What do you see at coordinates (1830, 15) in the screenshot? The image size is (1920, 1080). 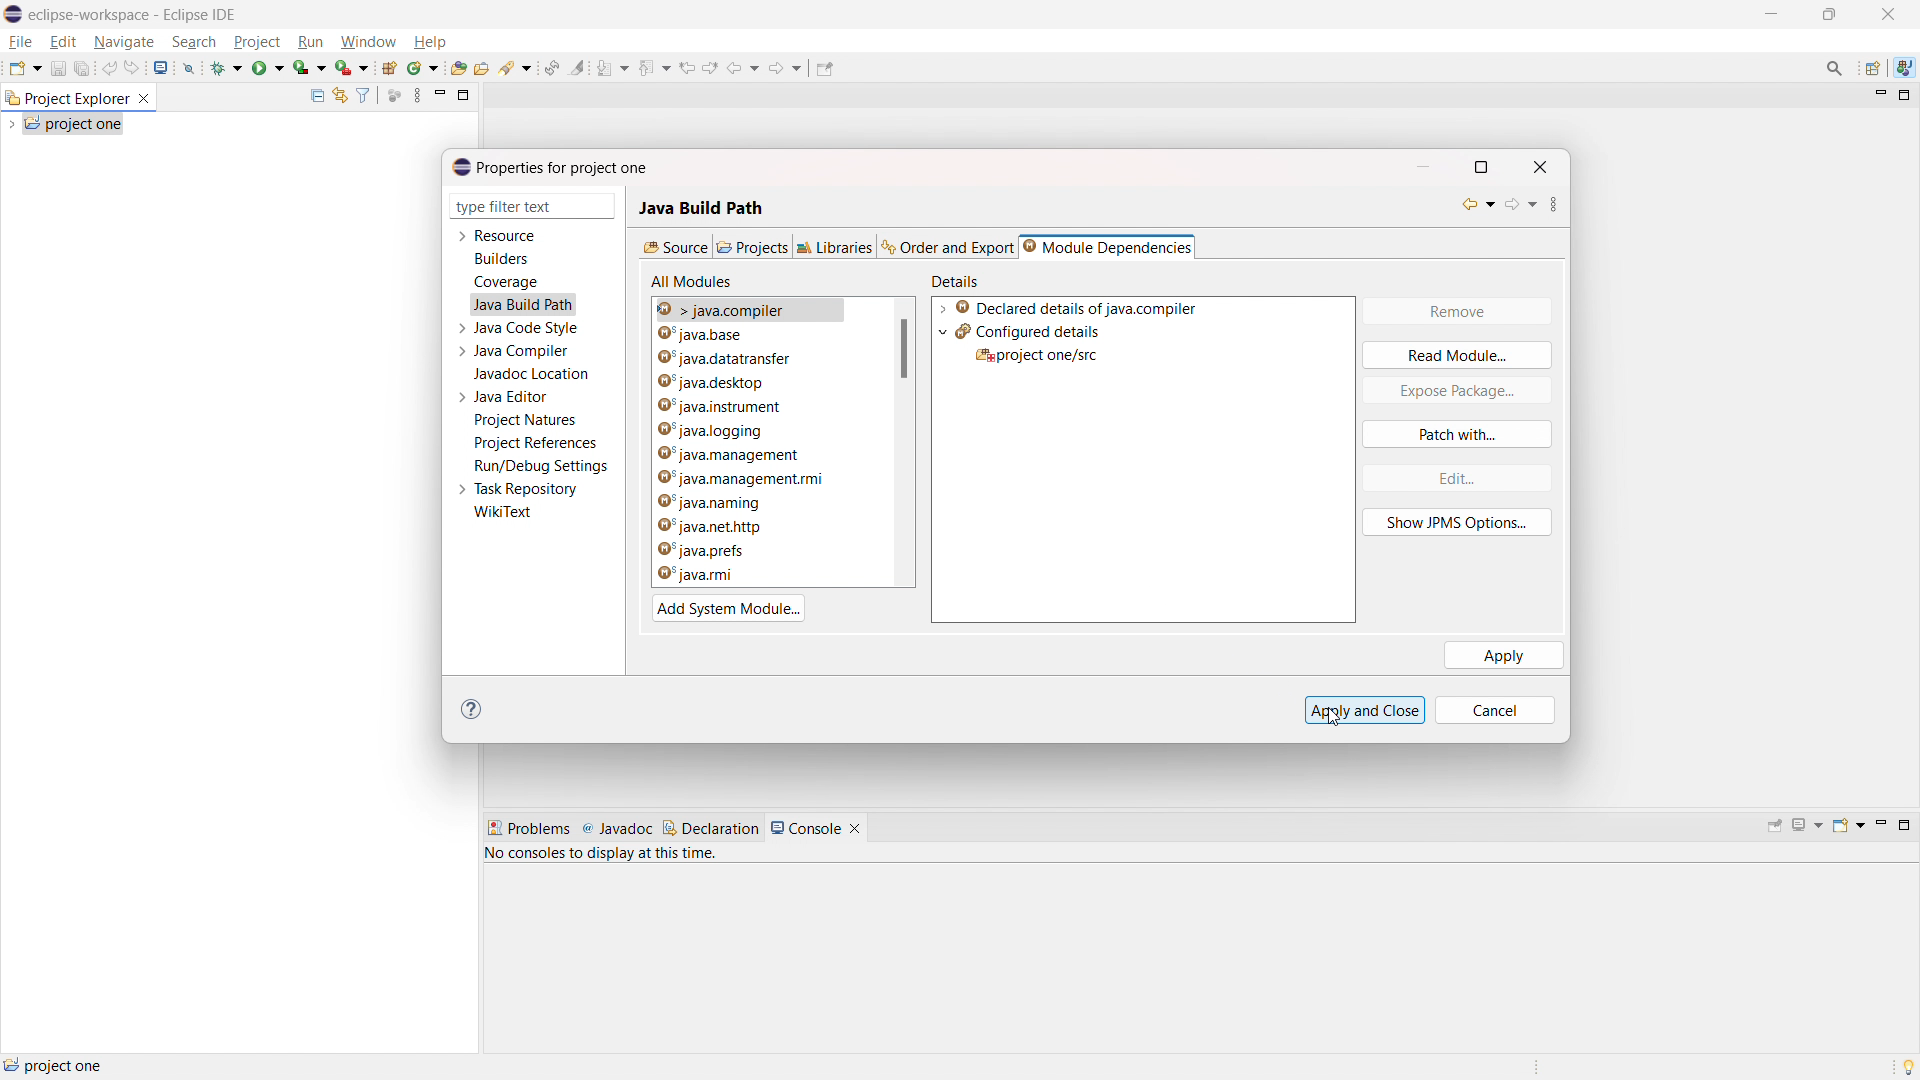 I see `minimize` at bounding box center [1830, 15].